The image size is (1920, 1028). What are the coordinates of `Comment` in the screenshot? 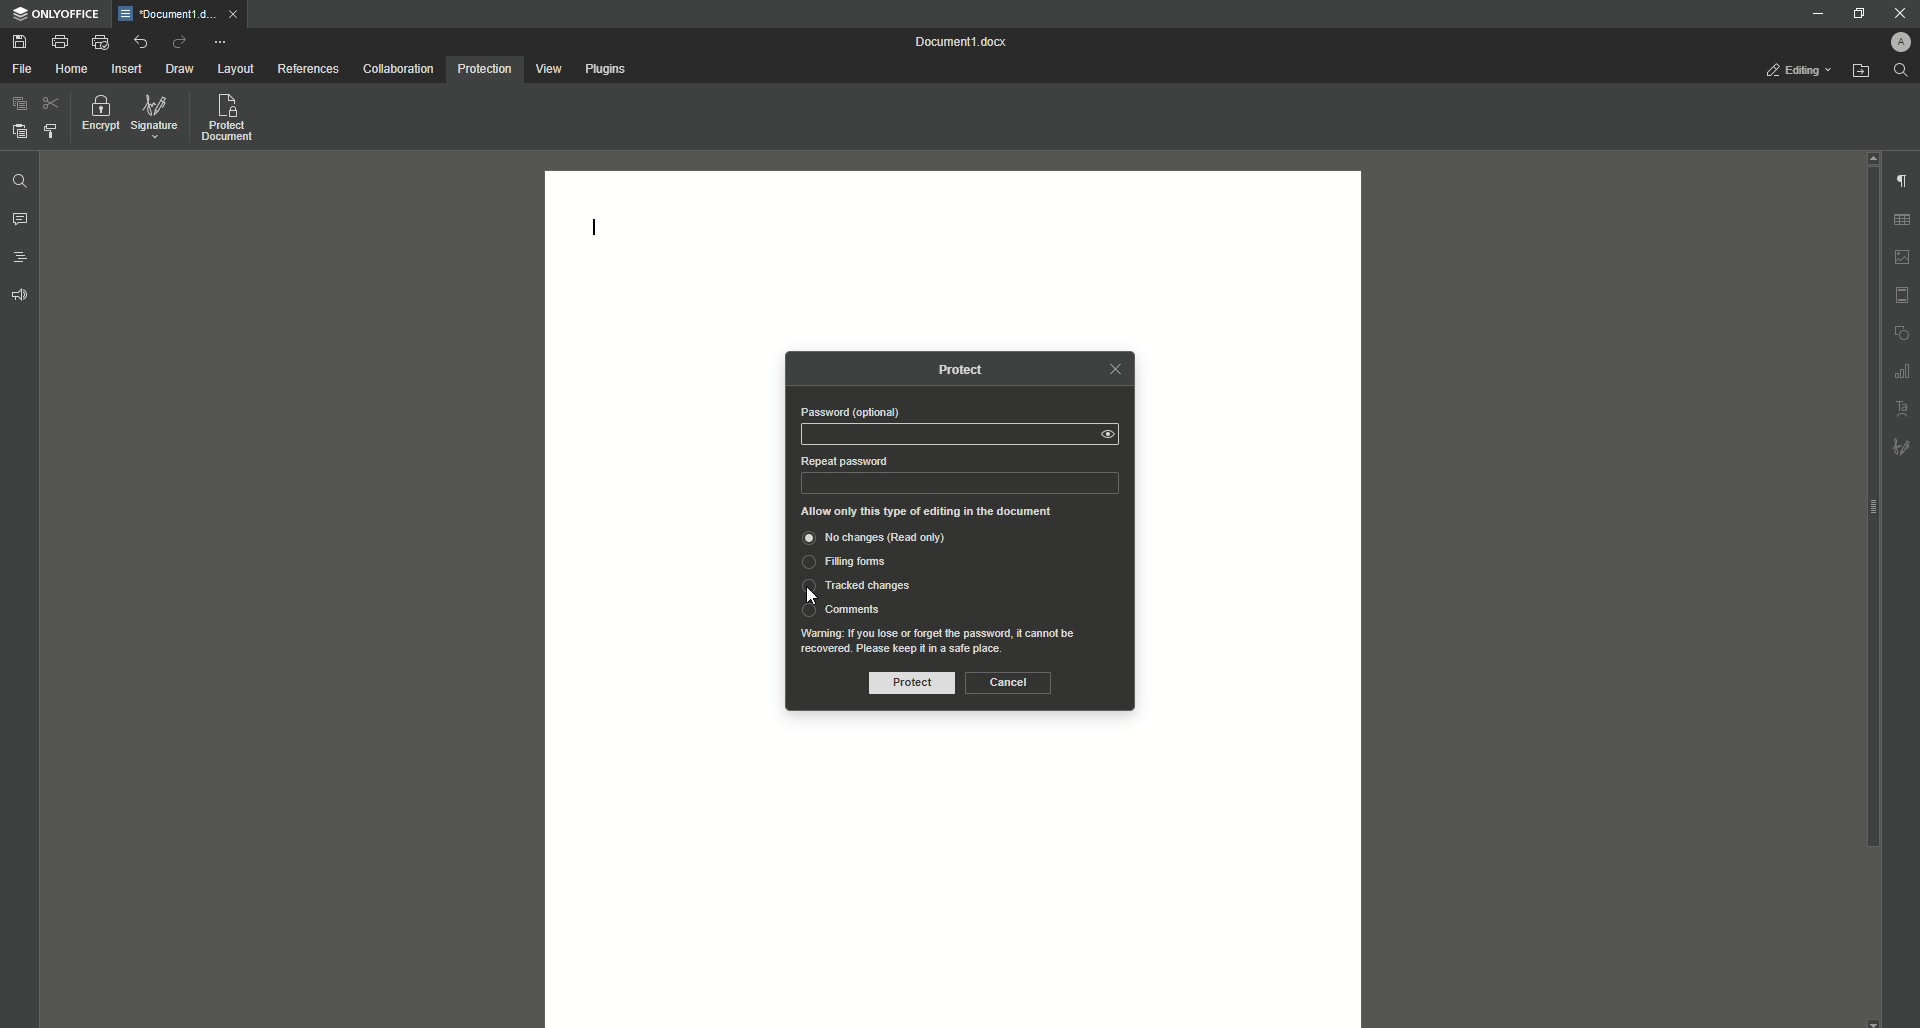 It's located at (21, 221).